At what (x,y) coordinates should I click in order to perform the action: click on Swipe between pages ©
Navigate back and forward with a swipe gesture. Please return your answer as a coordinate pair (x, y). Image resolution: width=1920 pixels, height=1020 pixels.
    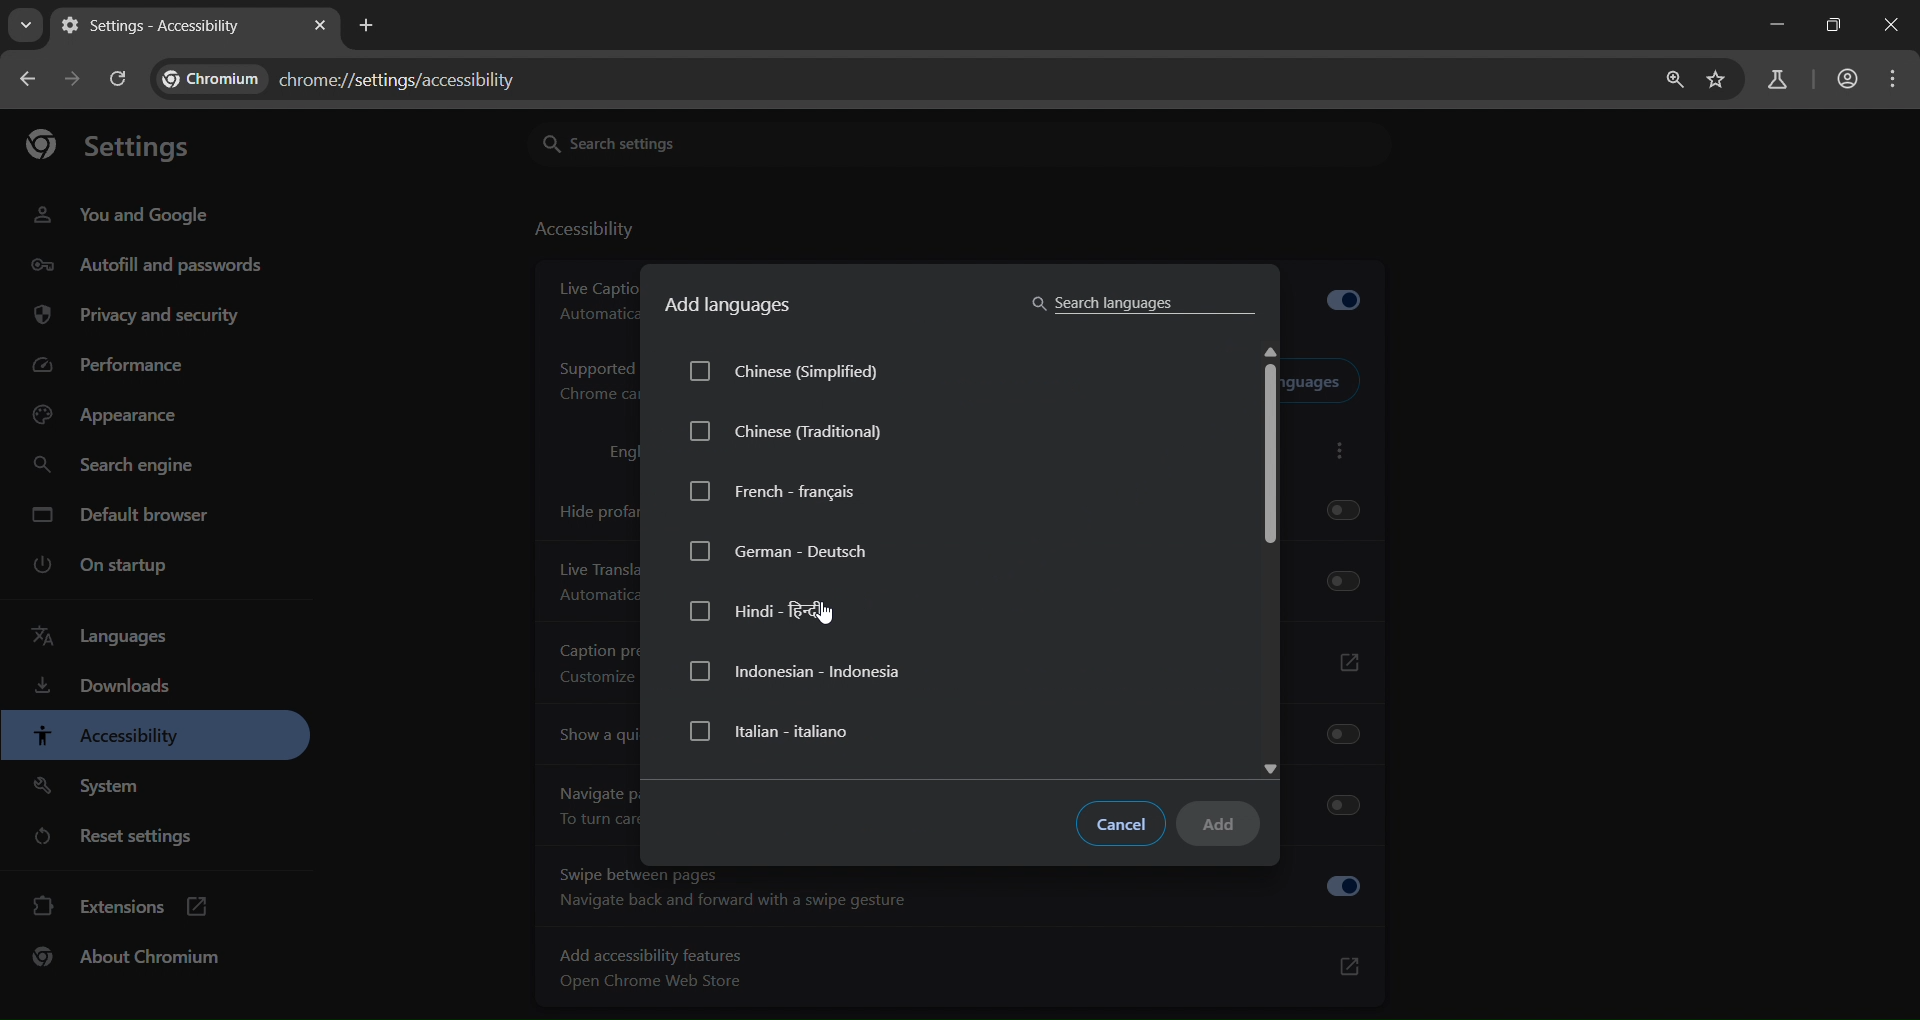
    Looking at the image, I should click on (958, 890).